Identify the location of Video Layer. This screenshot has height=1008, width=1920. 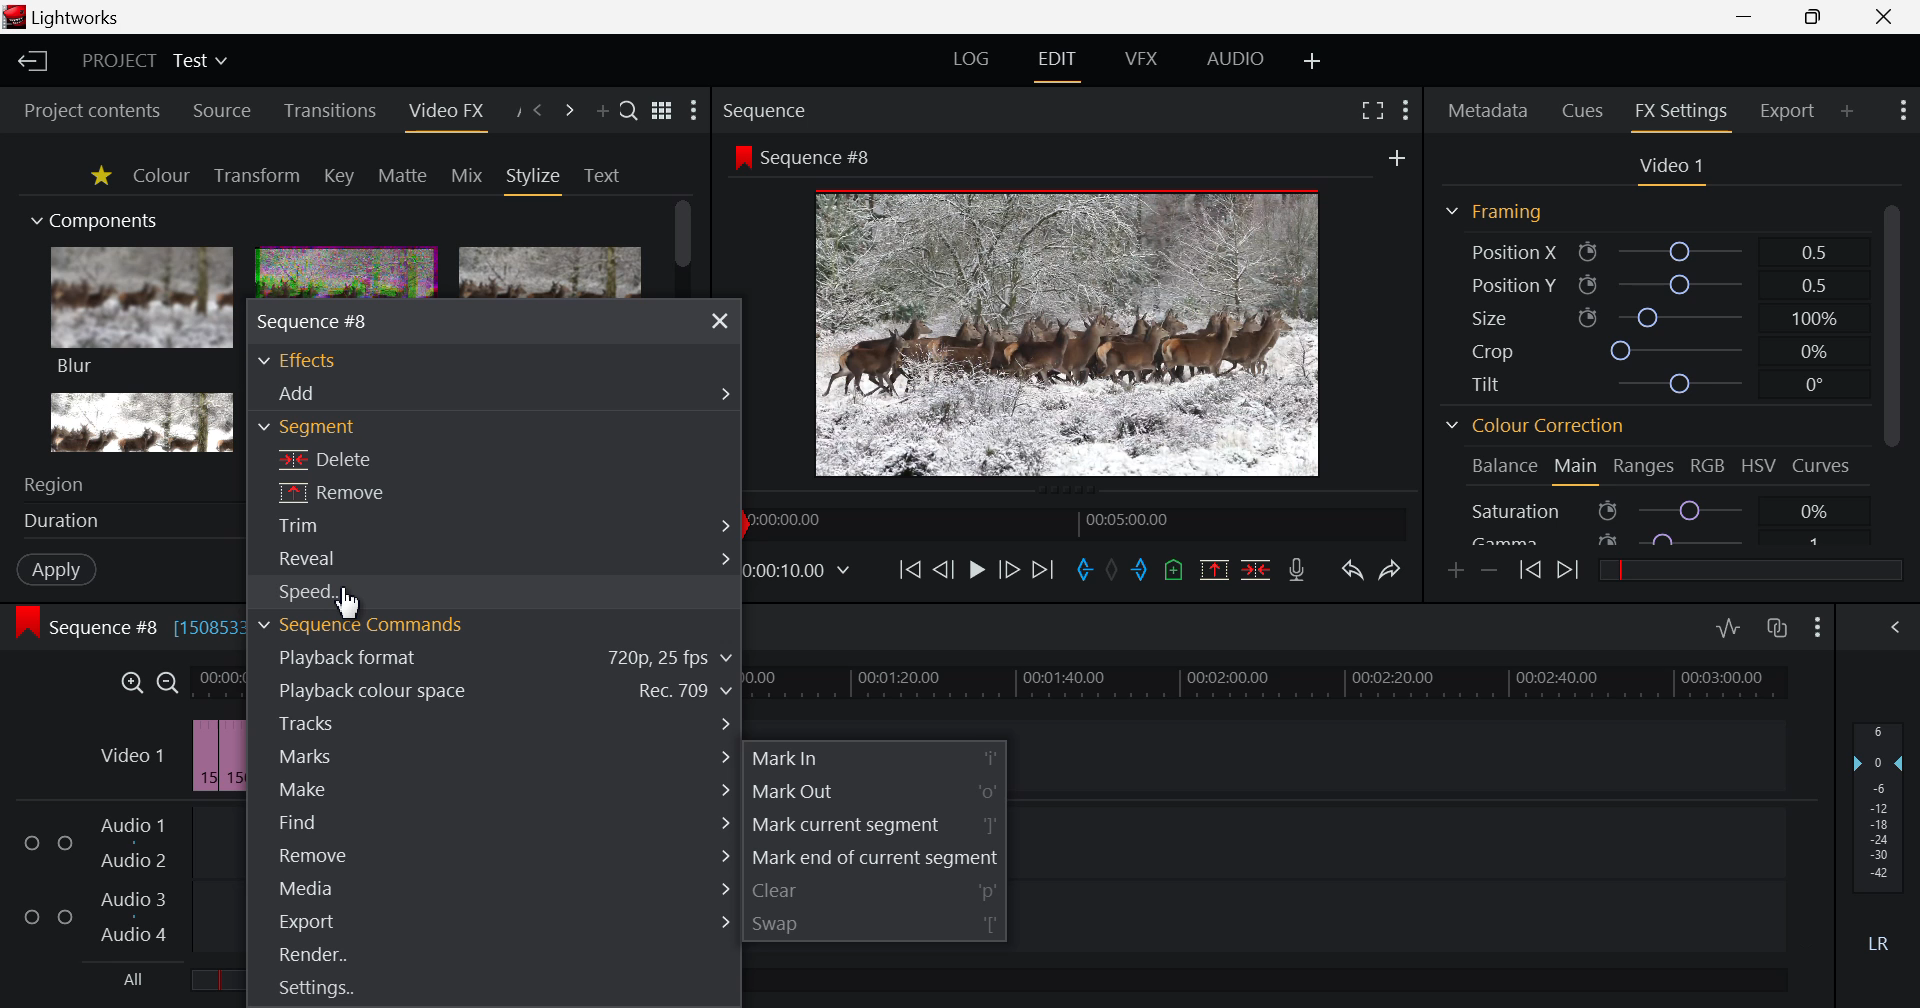
(131, 759).